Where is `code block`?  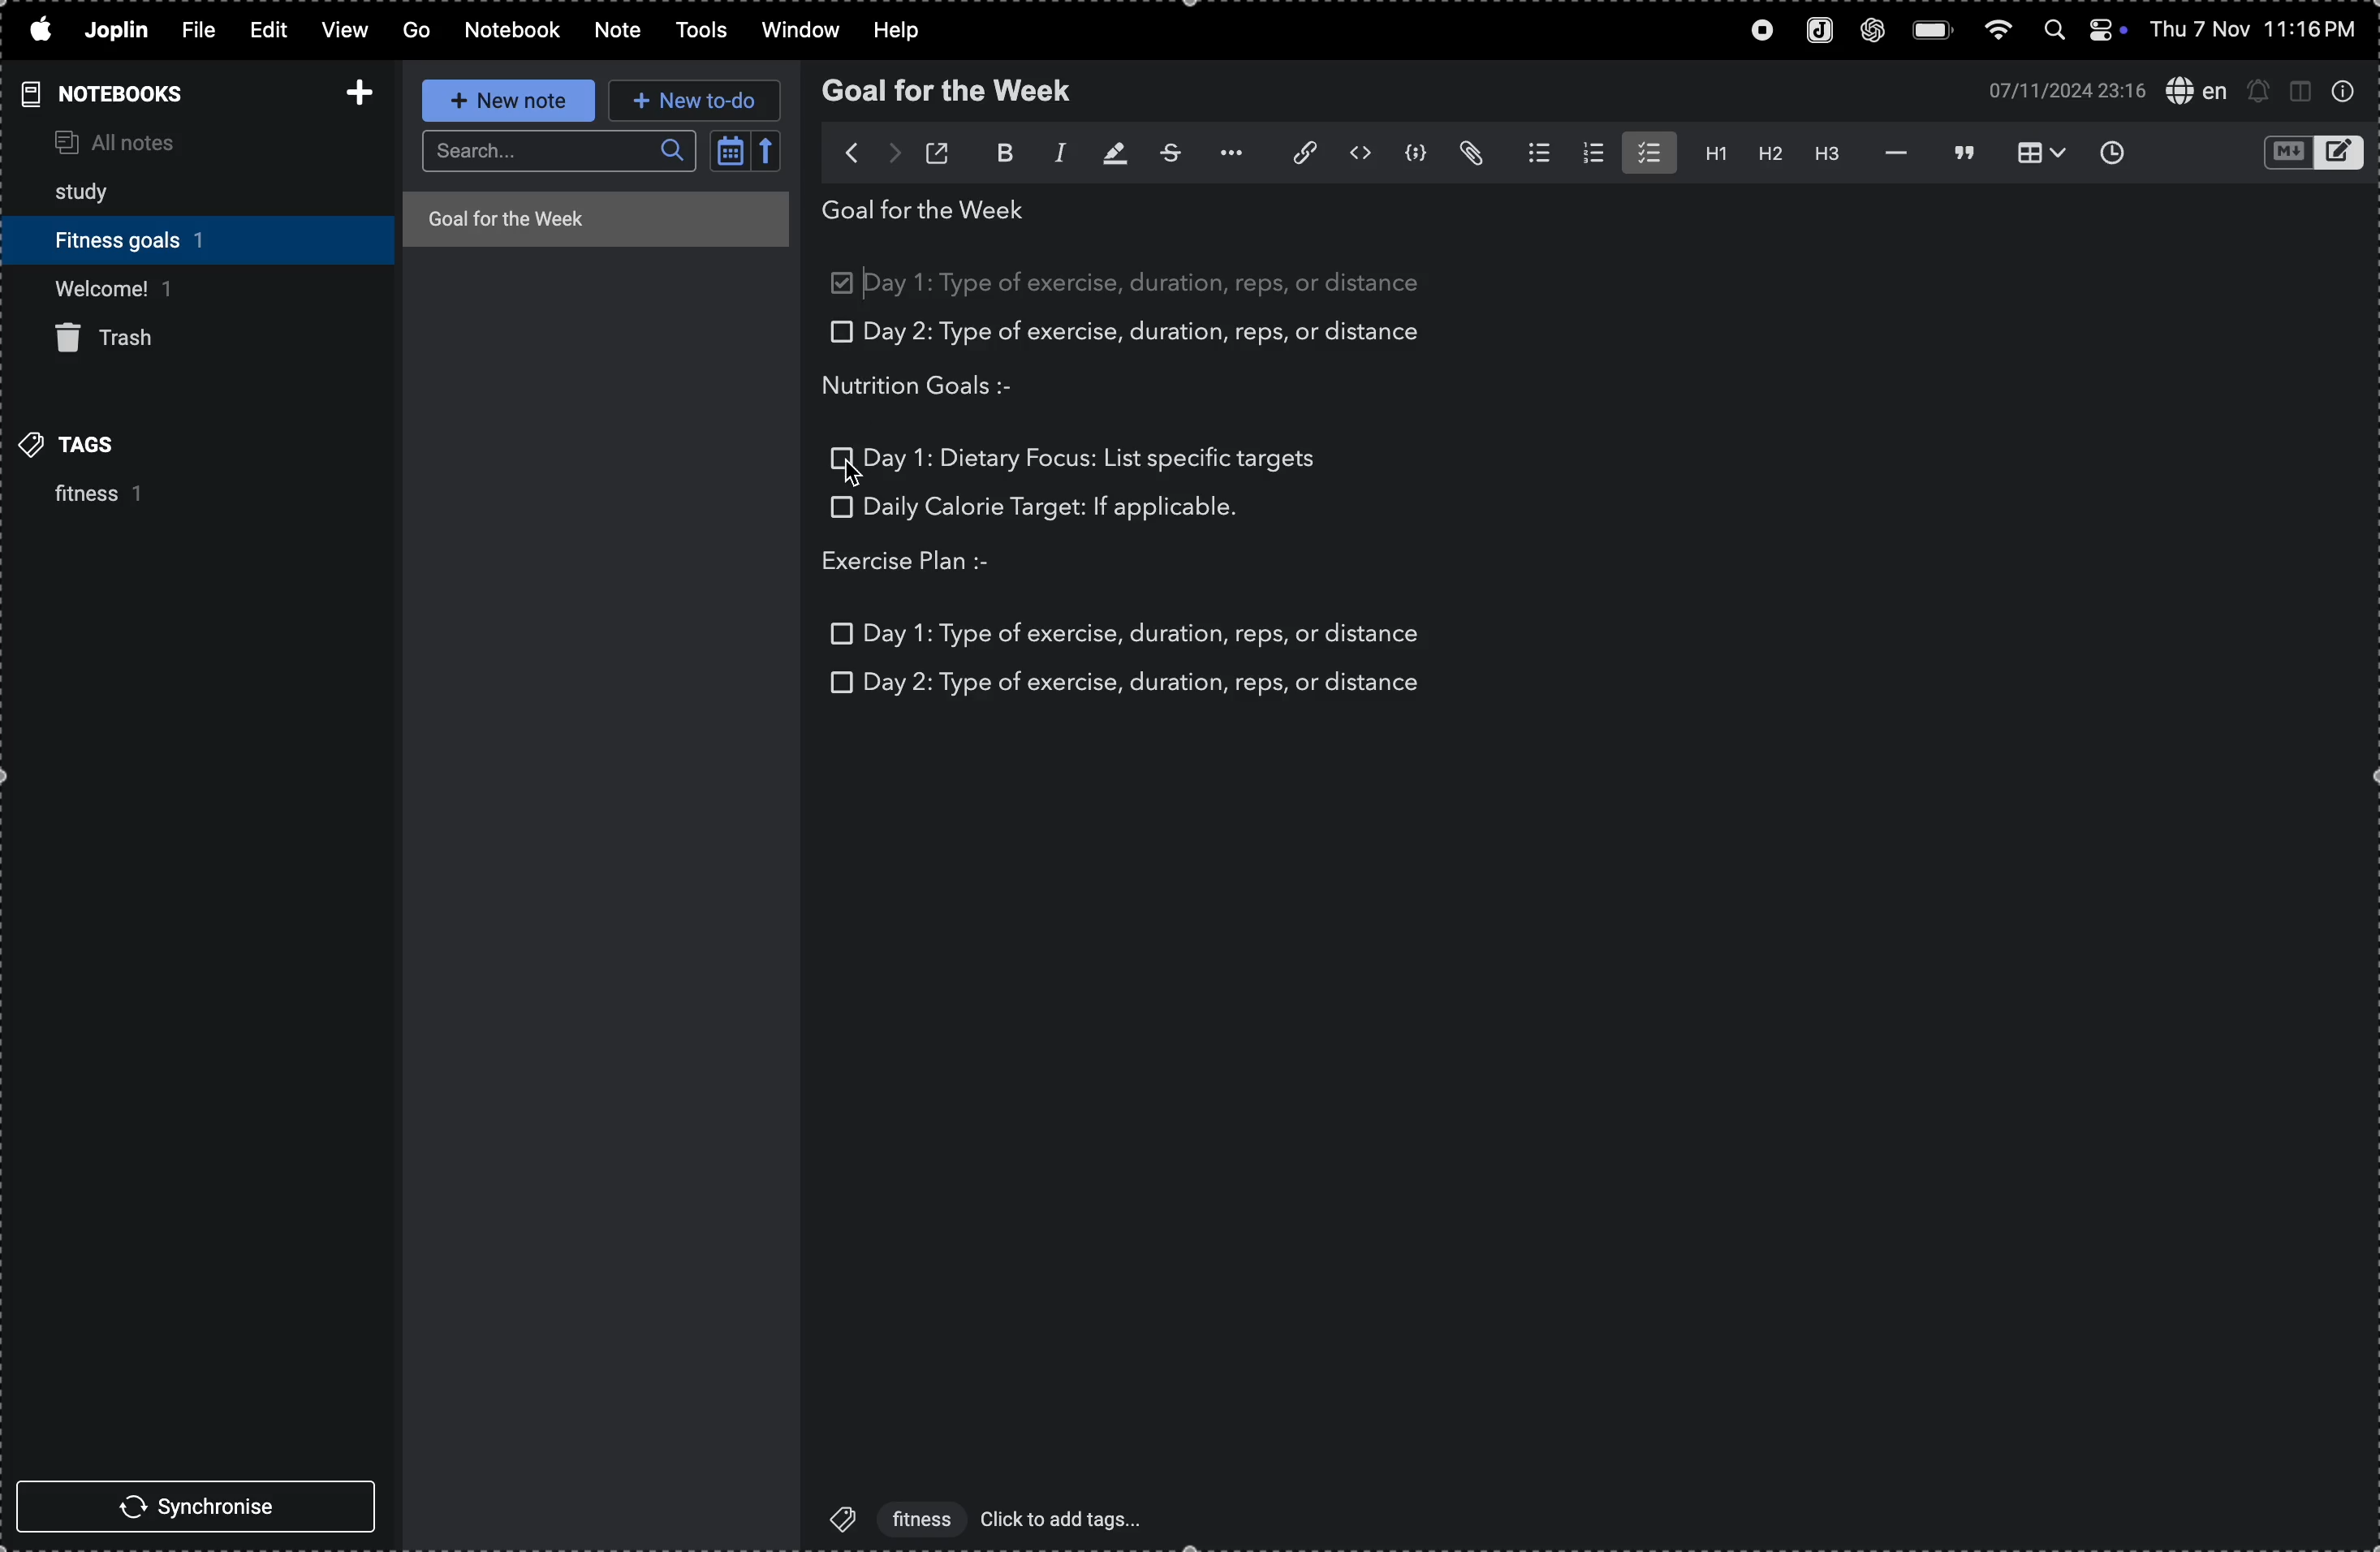 code block is located at coordinates (1415, 153).